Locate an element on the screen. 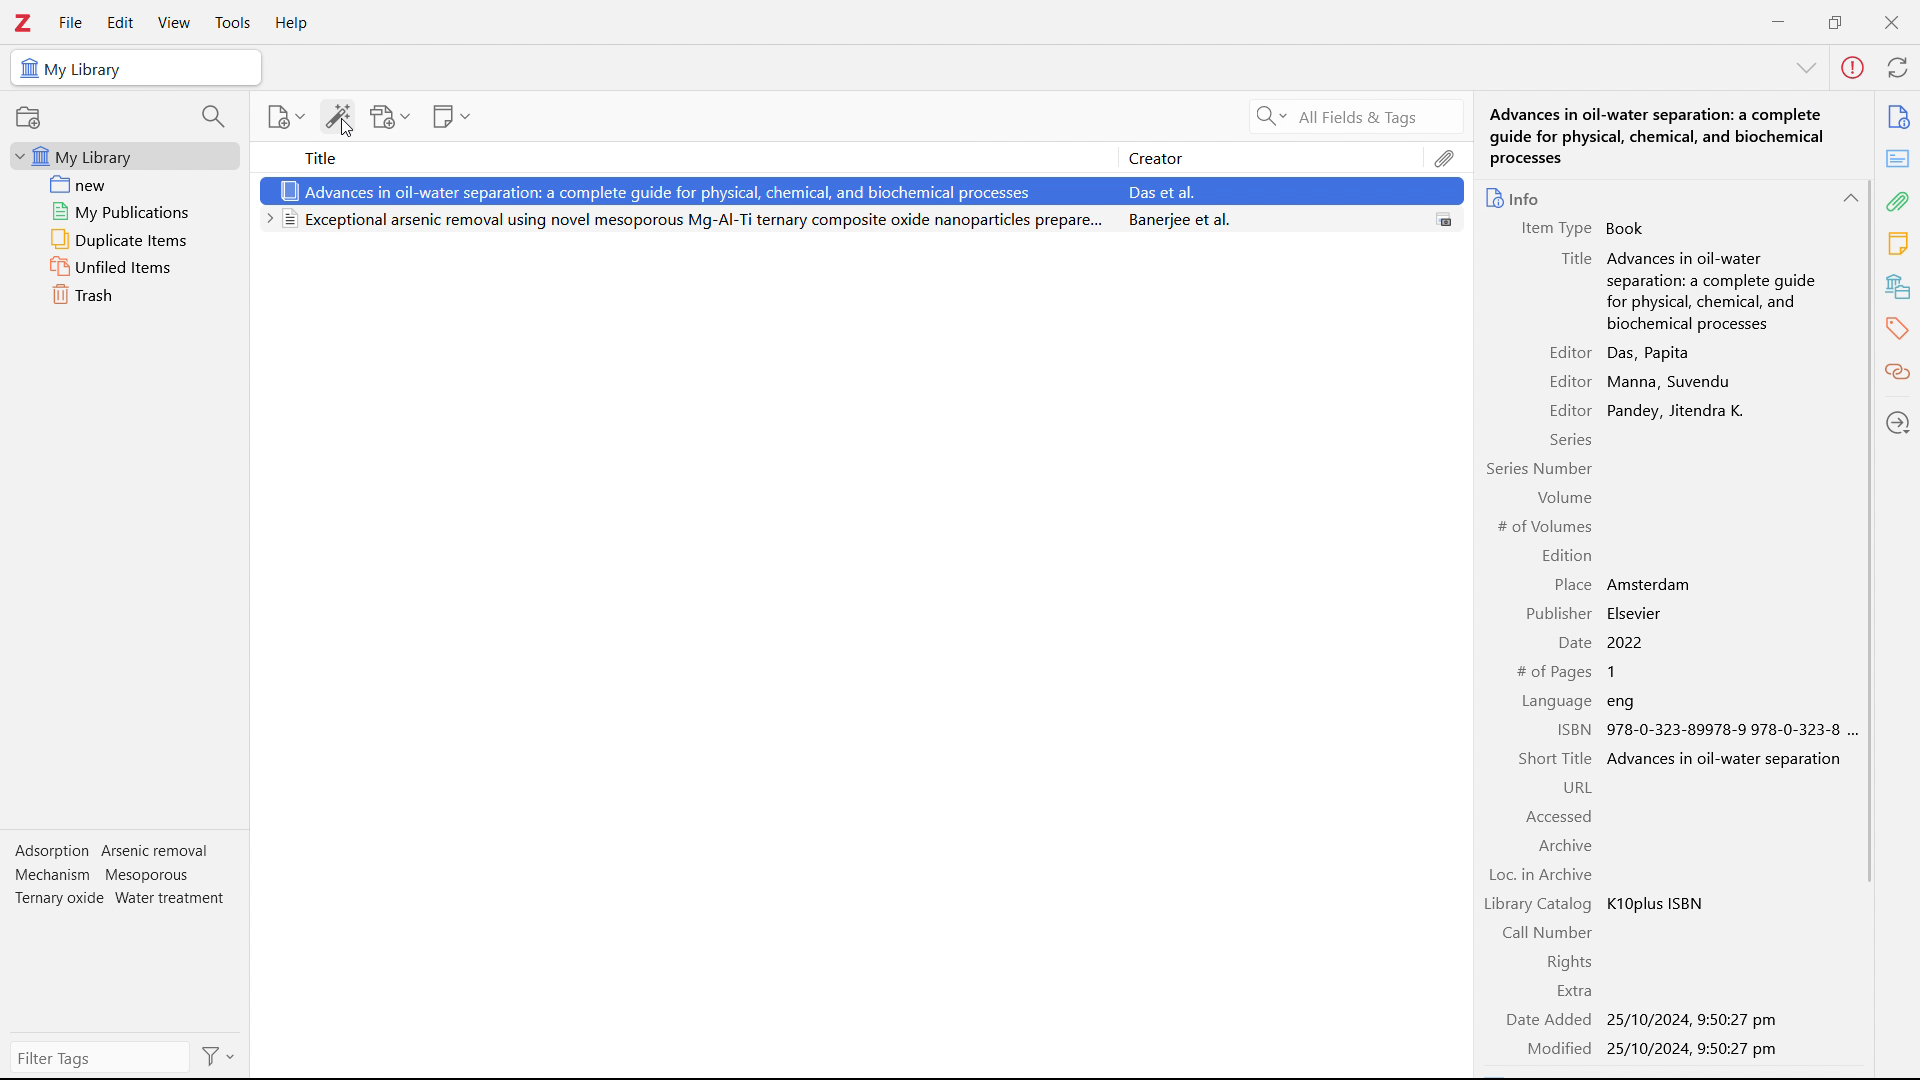 The image size is (1920, 1080). publisher is located at coordinates (1559, 613).